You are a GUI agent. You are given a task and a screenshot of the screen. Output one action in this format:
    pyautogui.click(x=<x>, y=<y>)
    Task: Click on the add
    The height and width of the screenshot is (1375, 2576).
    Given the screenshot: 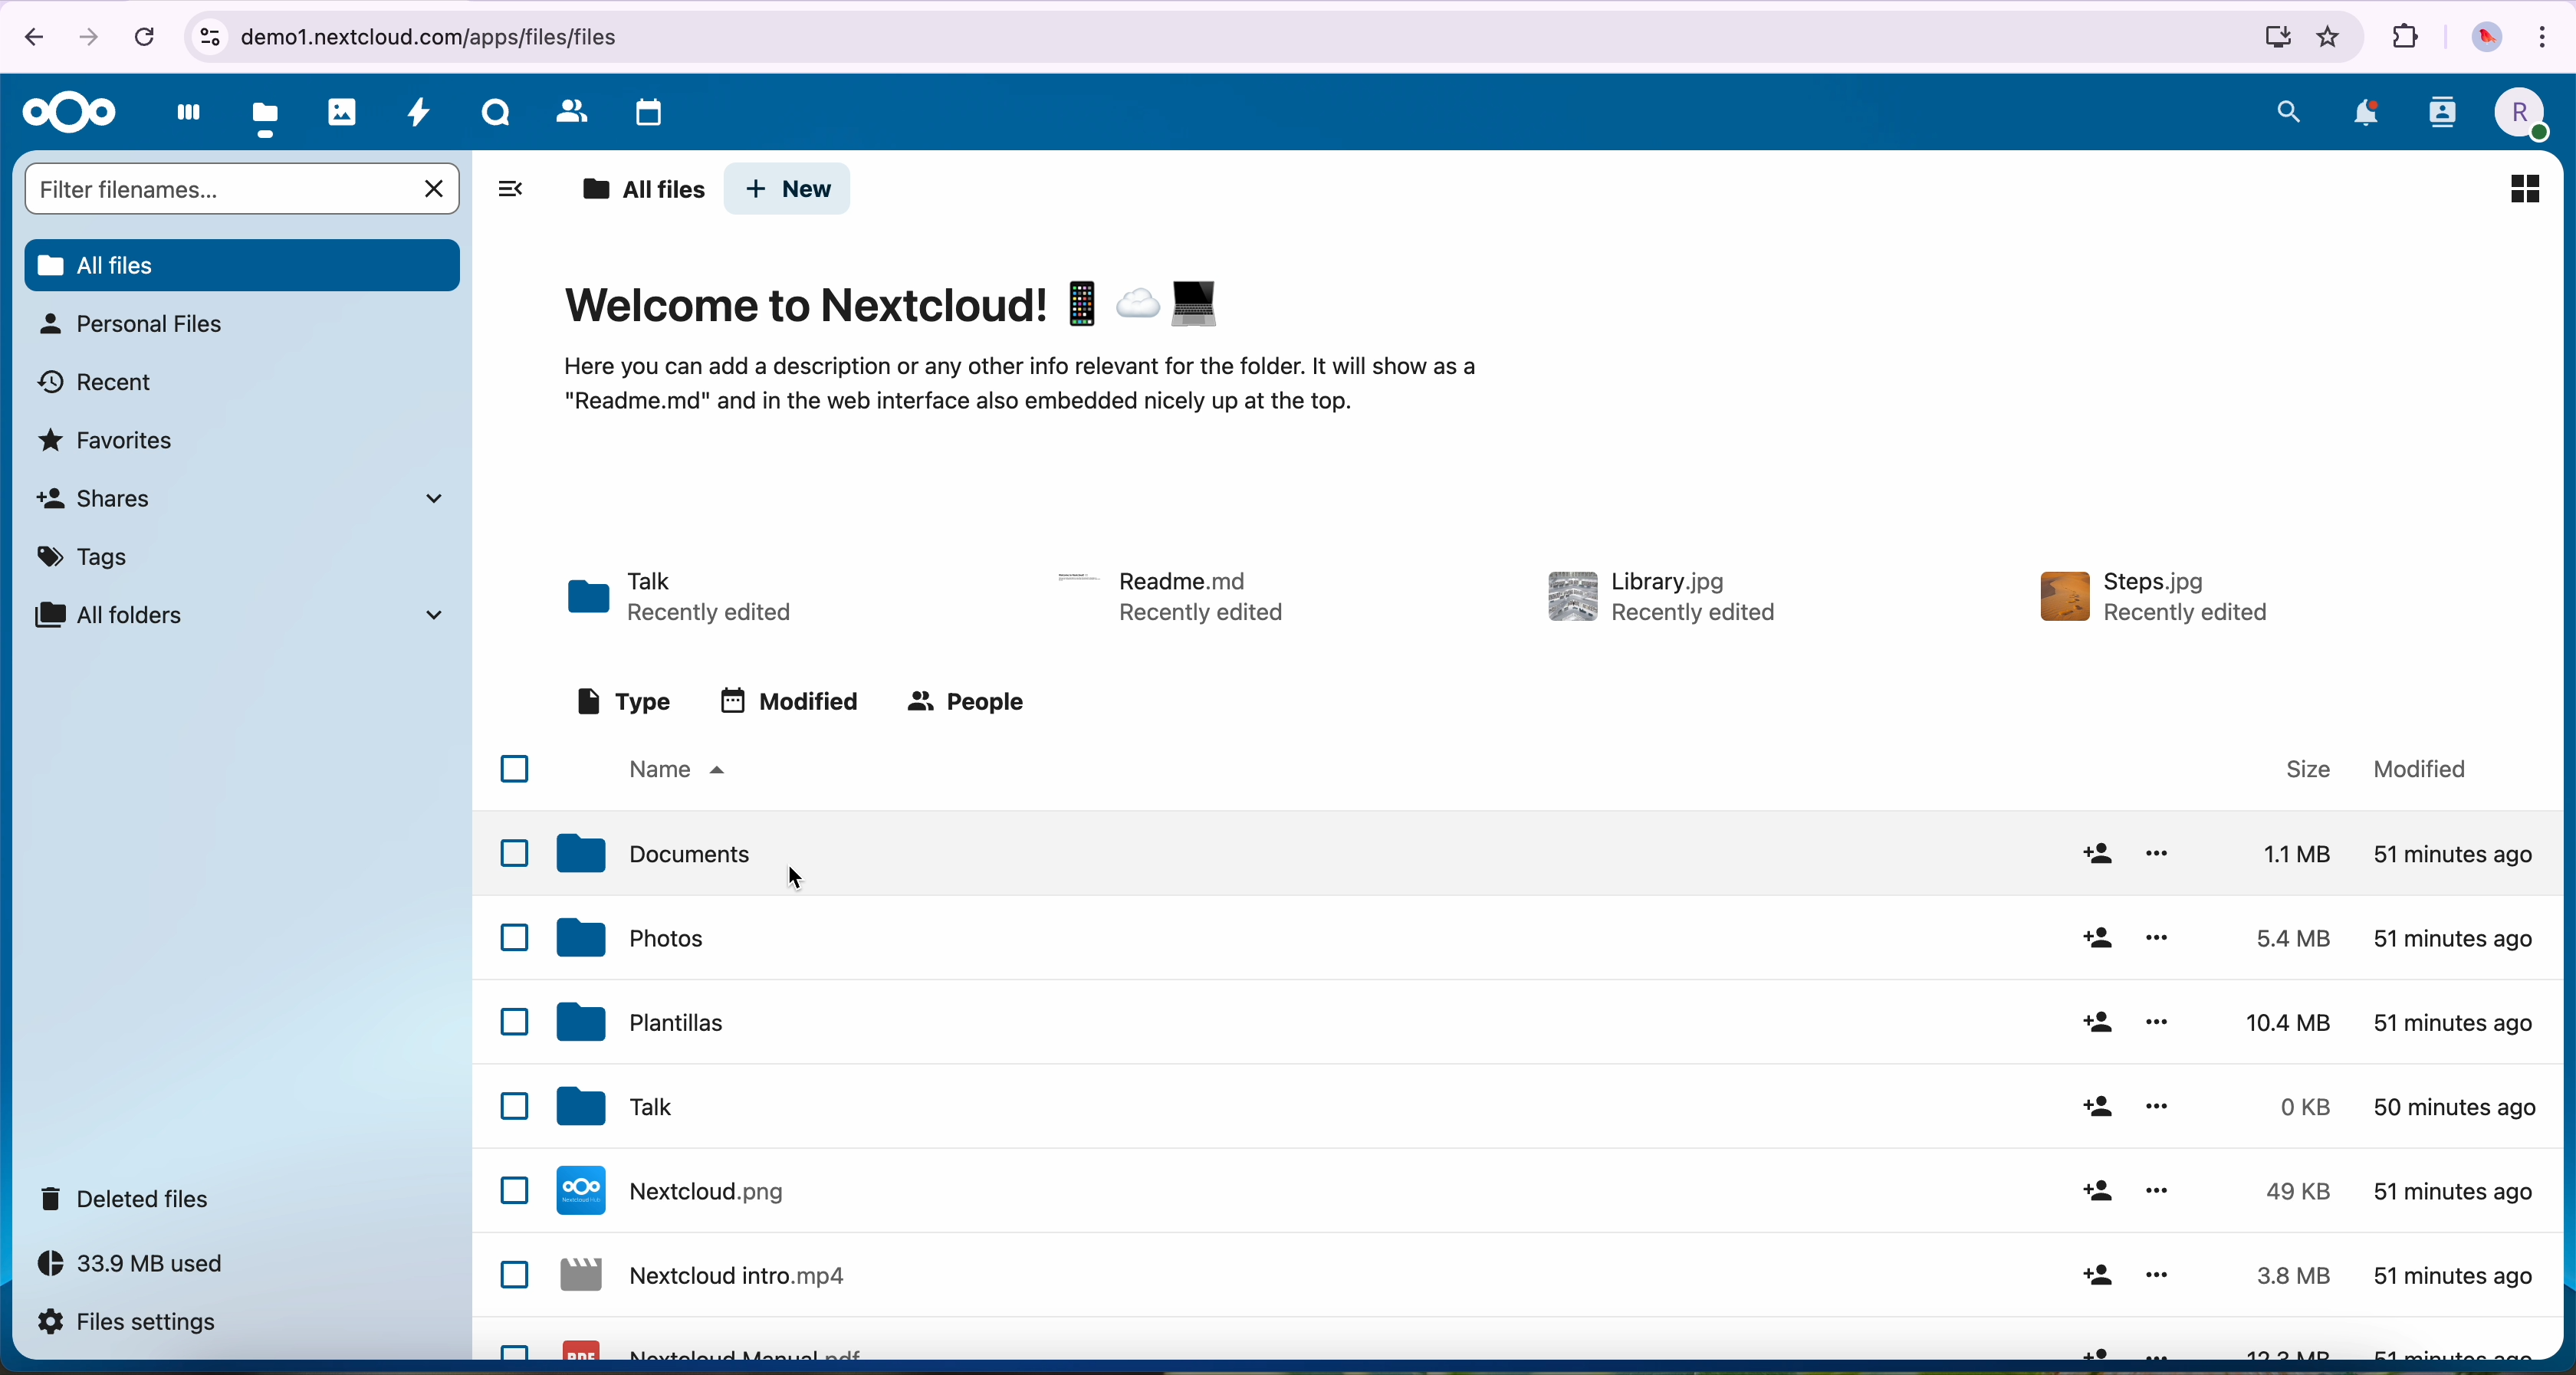 What is the action you would take?
    pyautogui.click(x=2097, y=938)
    